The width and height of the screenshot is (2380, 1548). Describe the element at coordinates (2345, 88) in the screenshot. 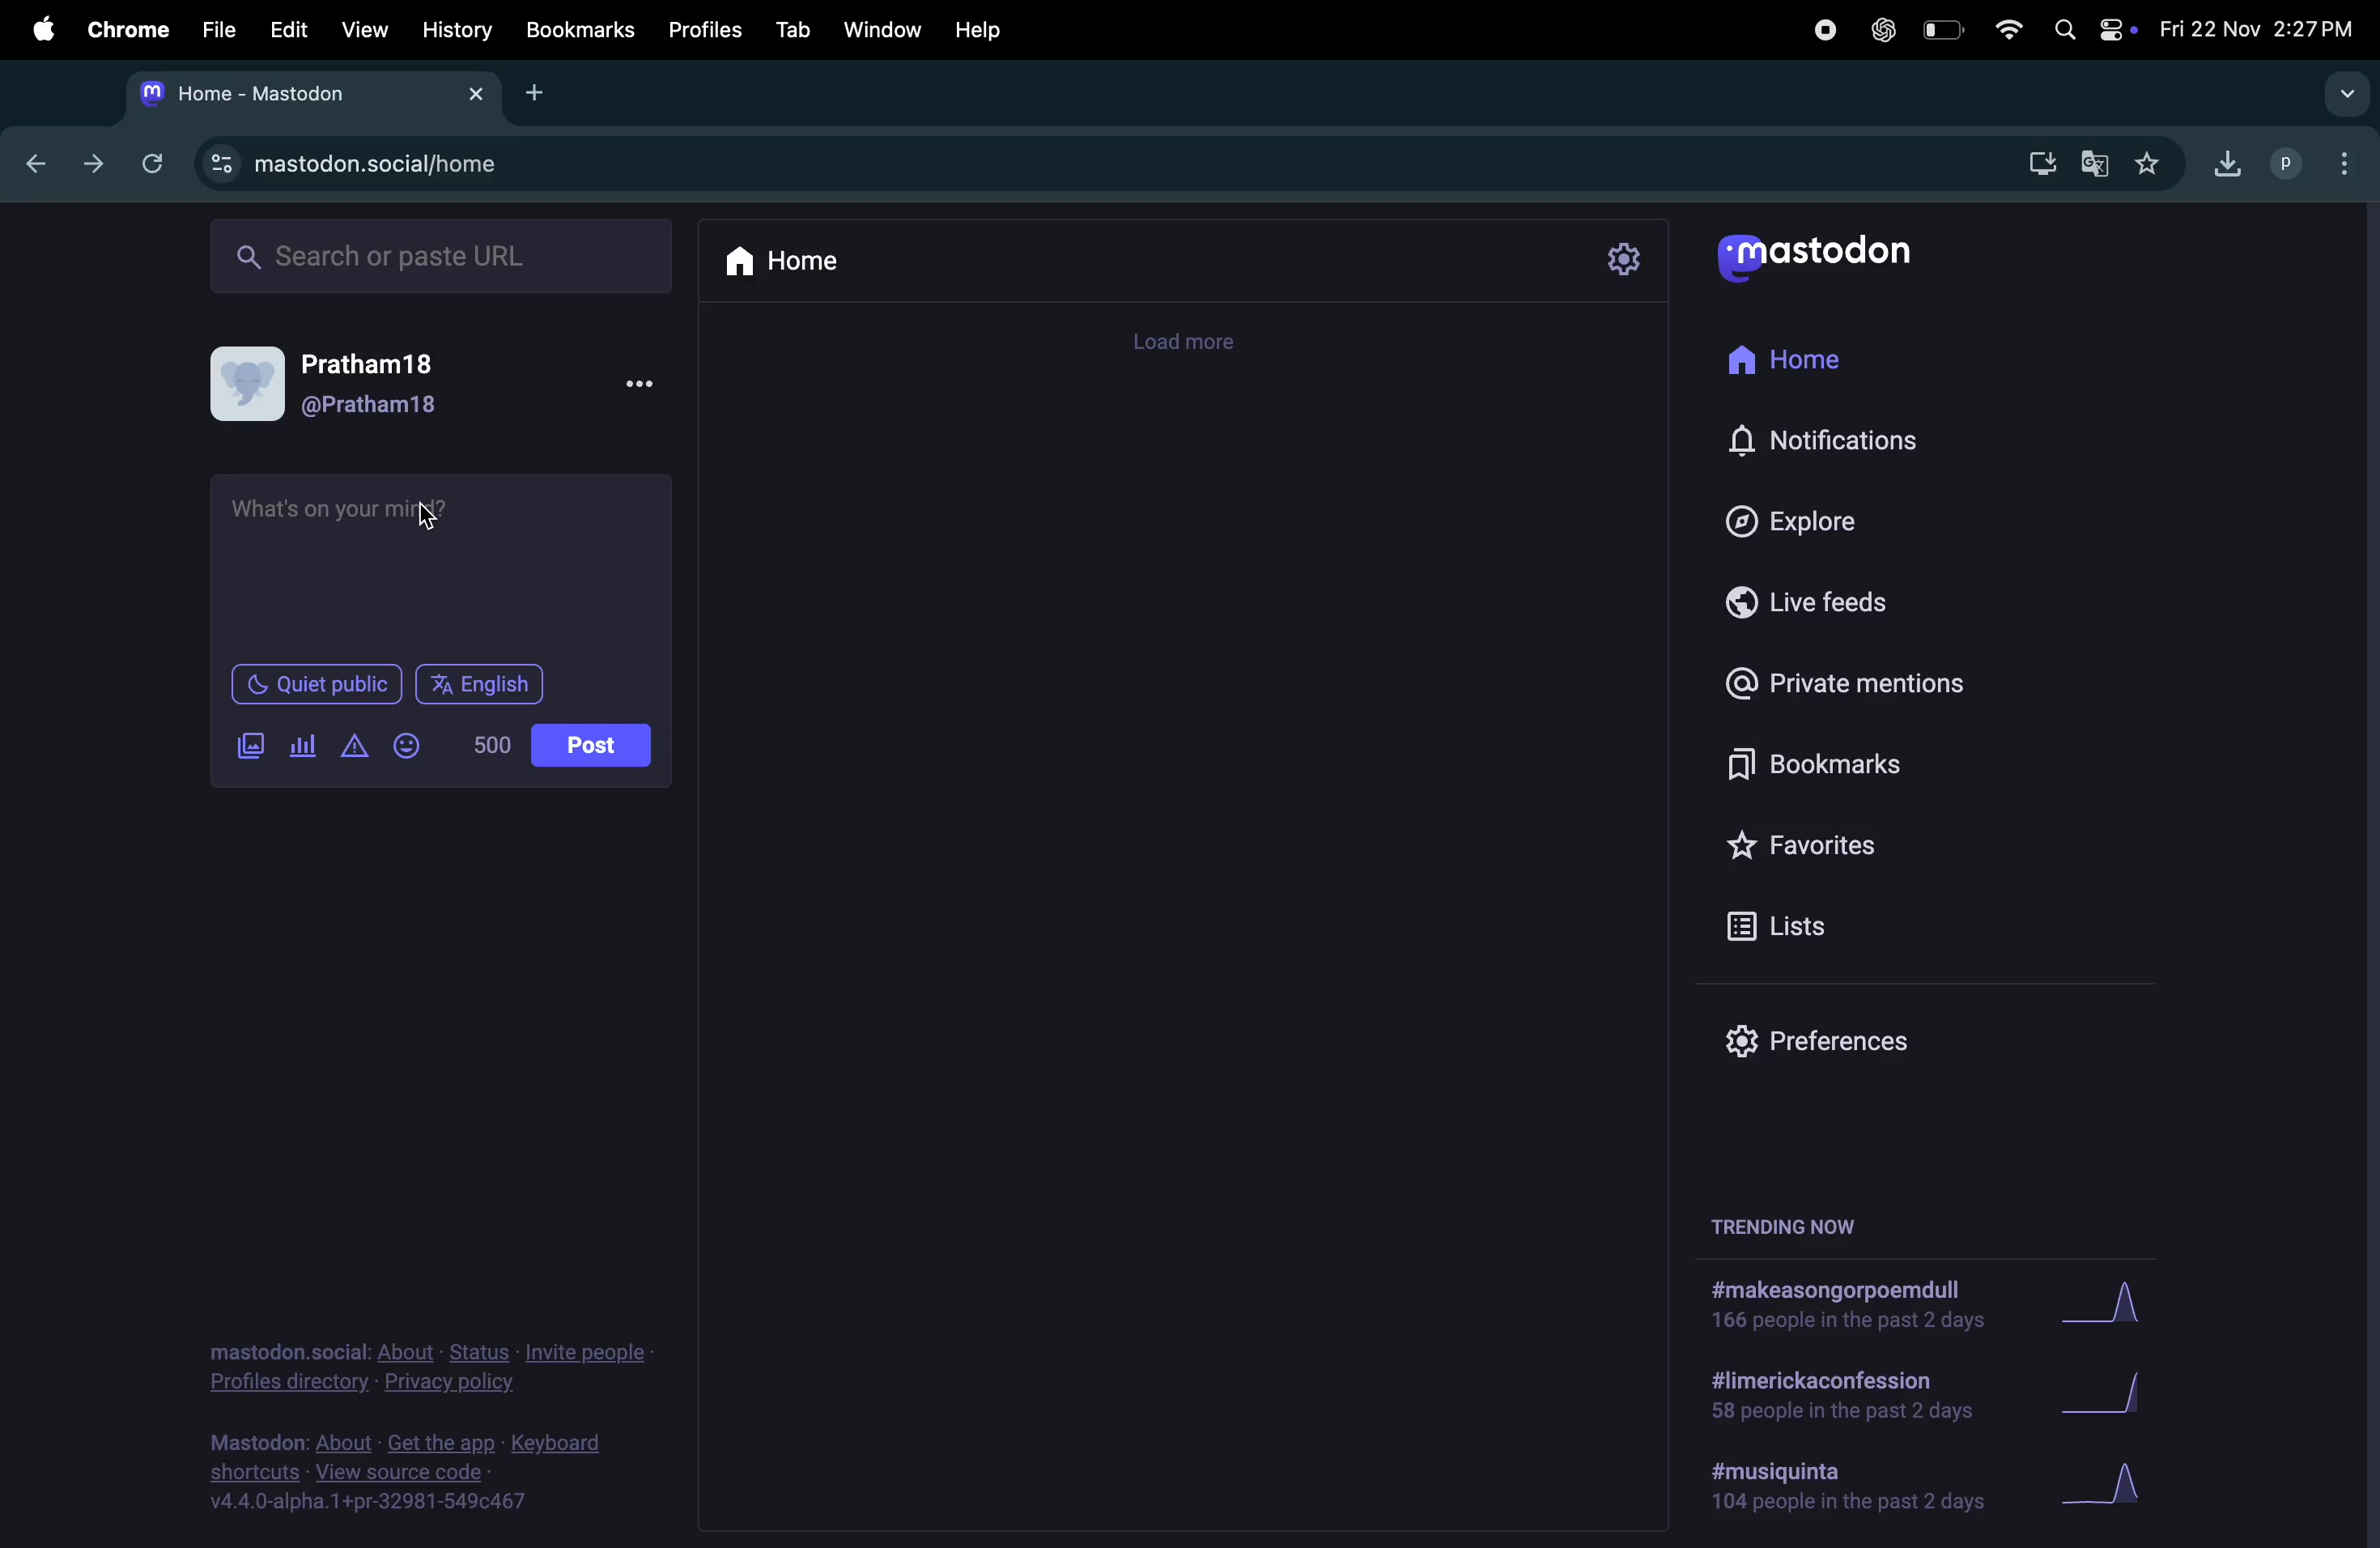

I see `search tags` at that location.